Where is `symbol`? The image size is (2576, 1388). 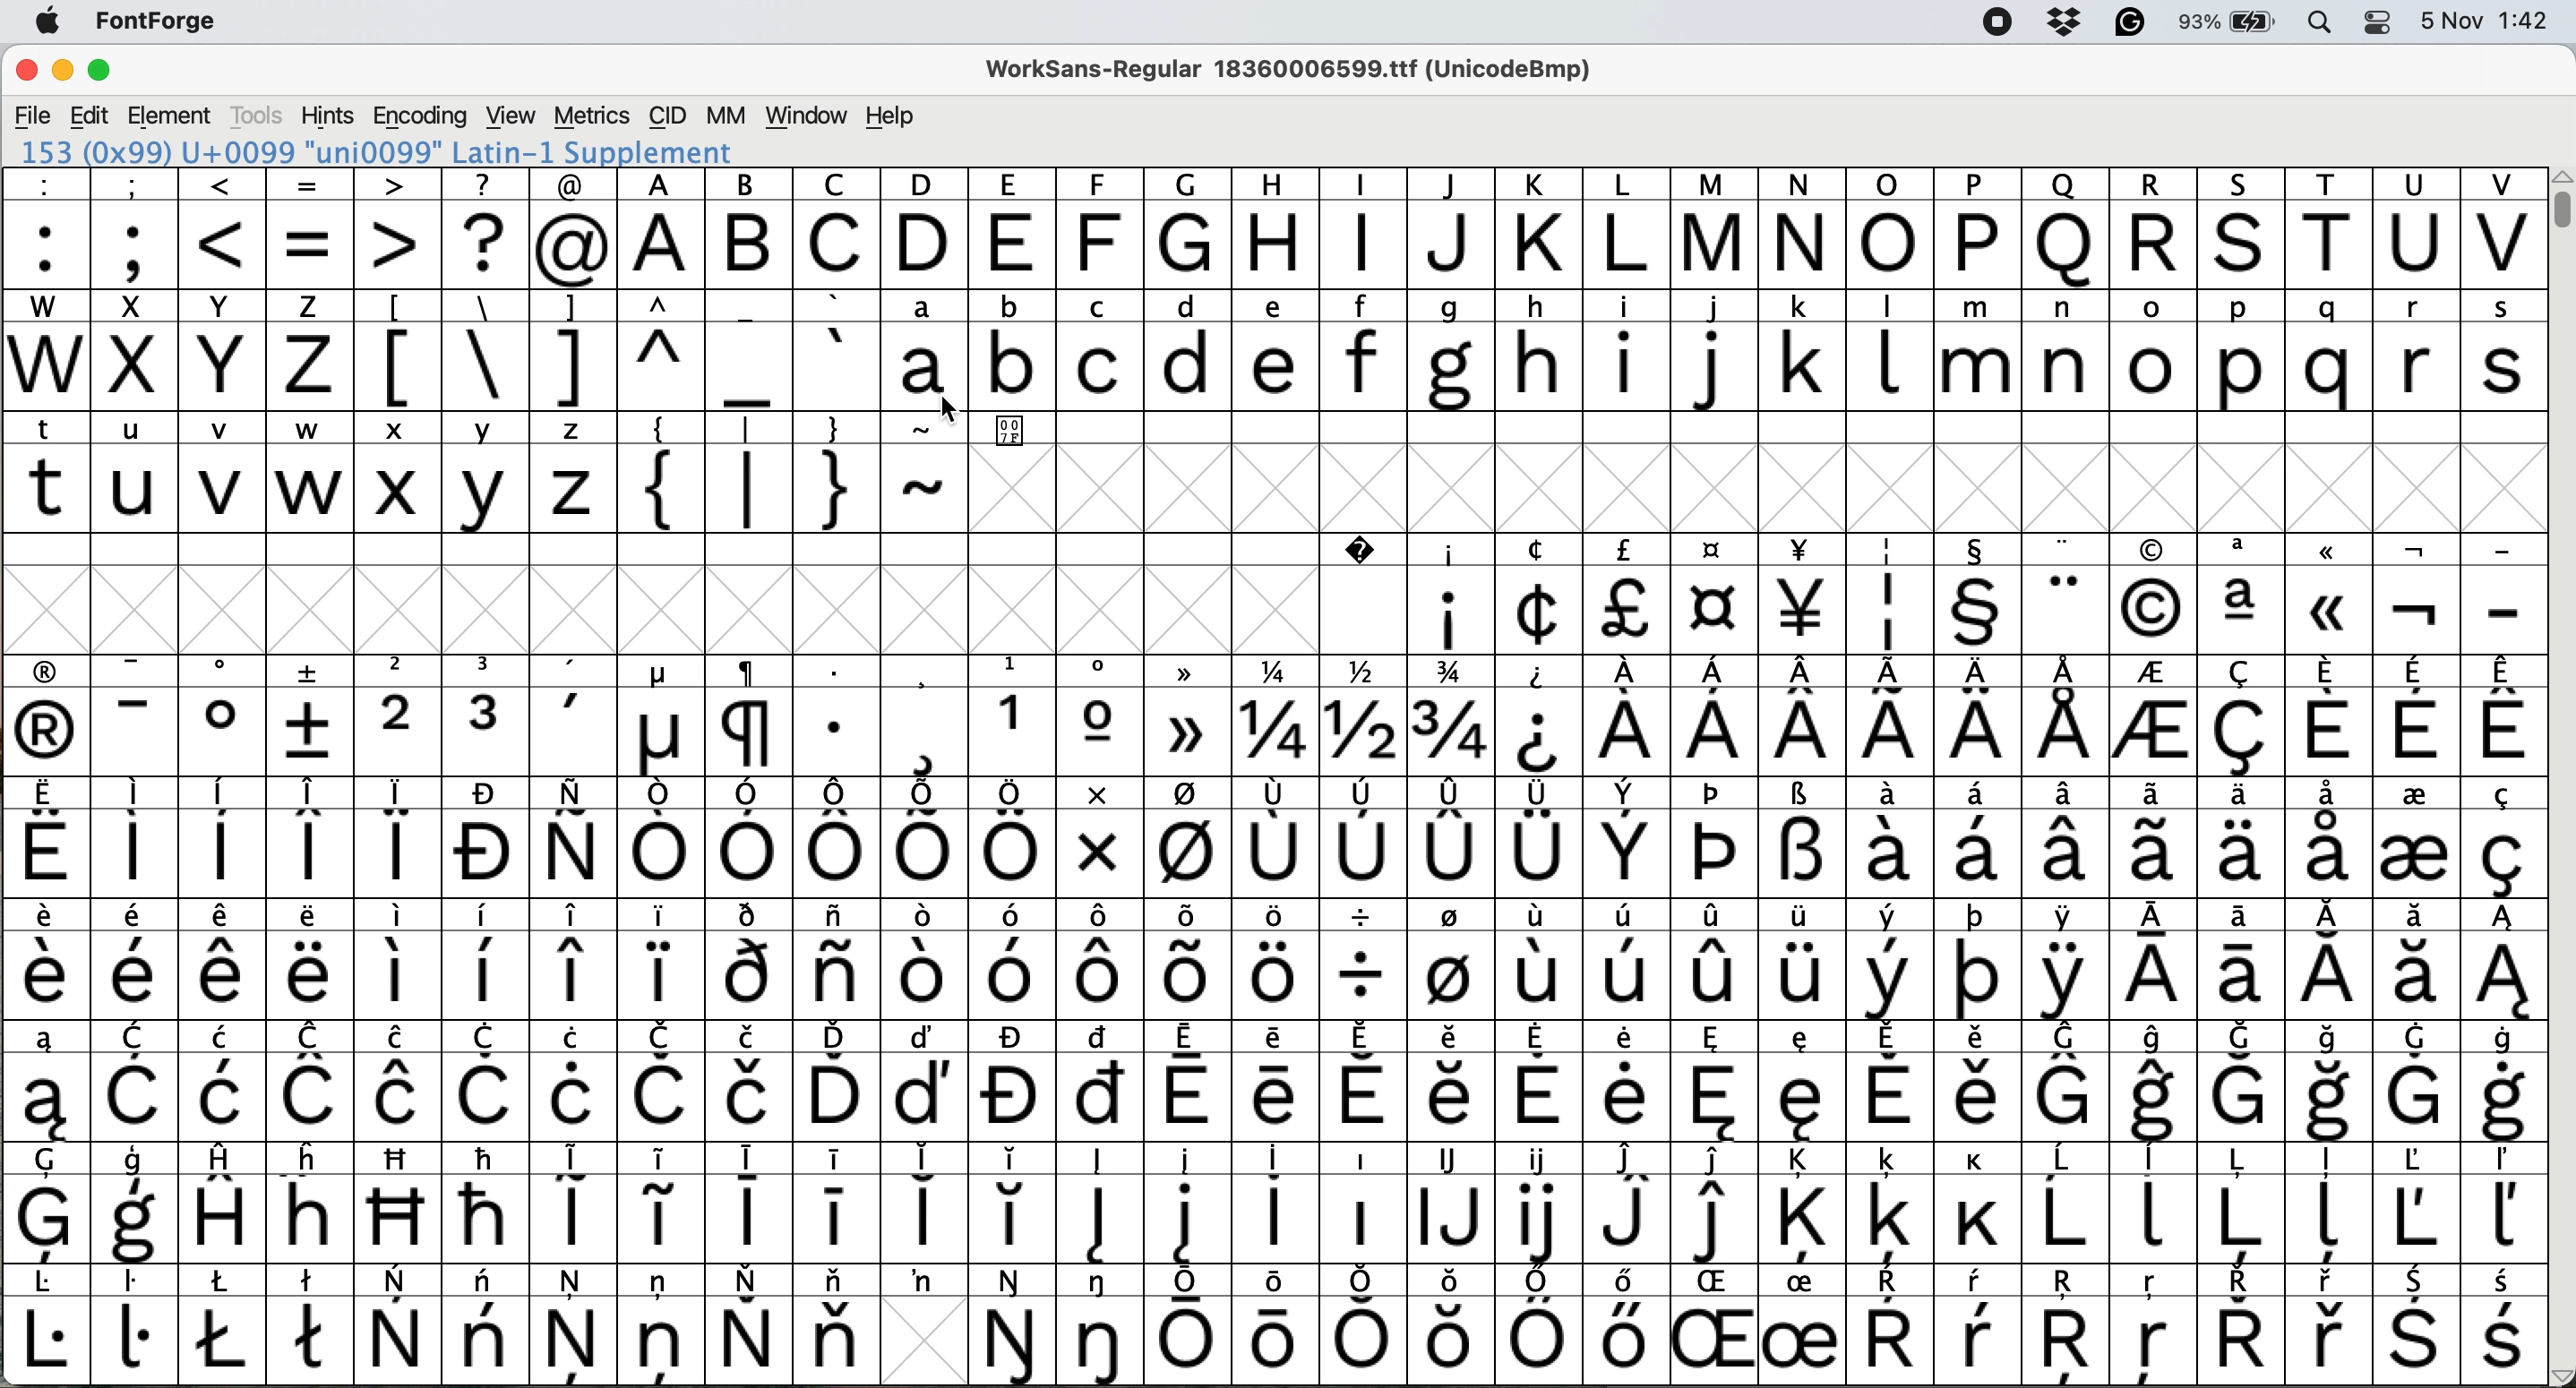 symbol is located at coordinates (2331, 961).